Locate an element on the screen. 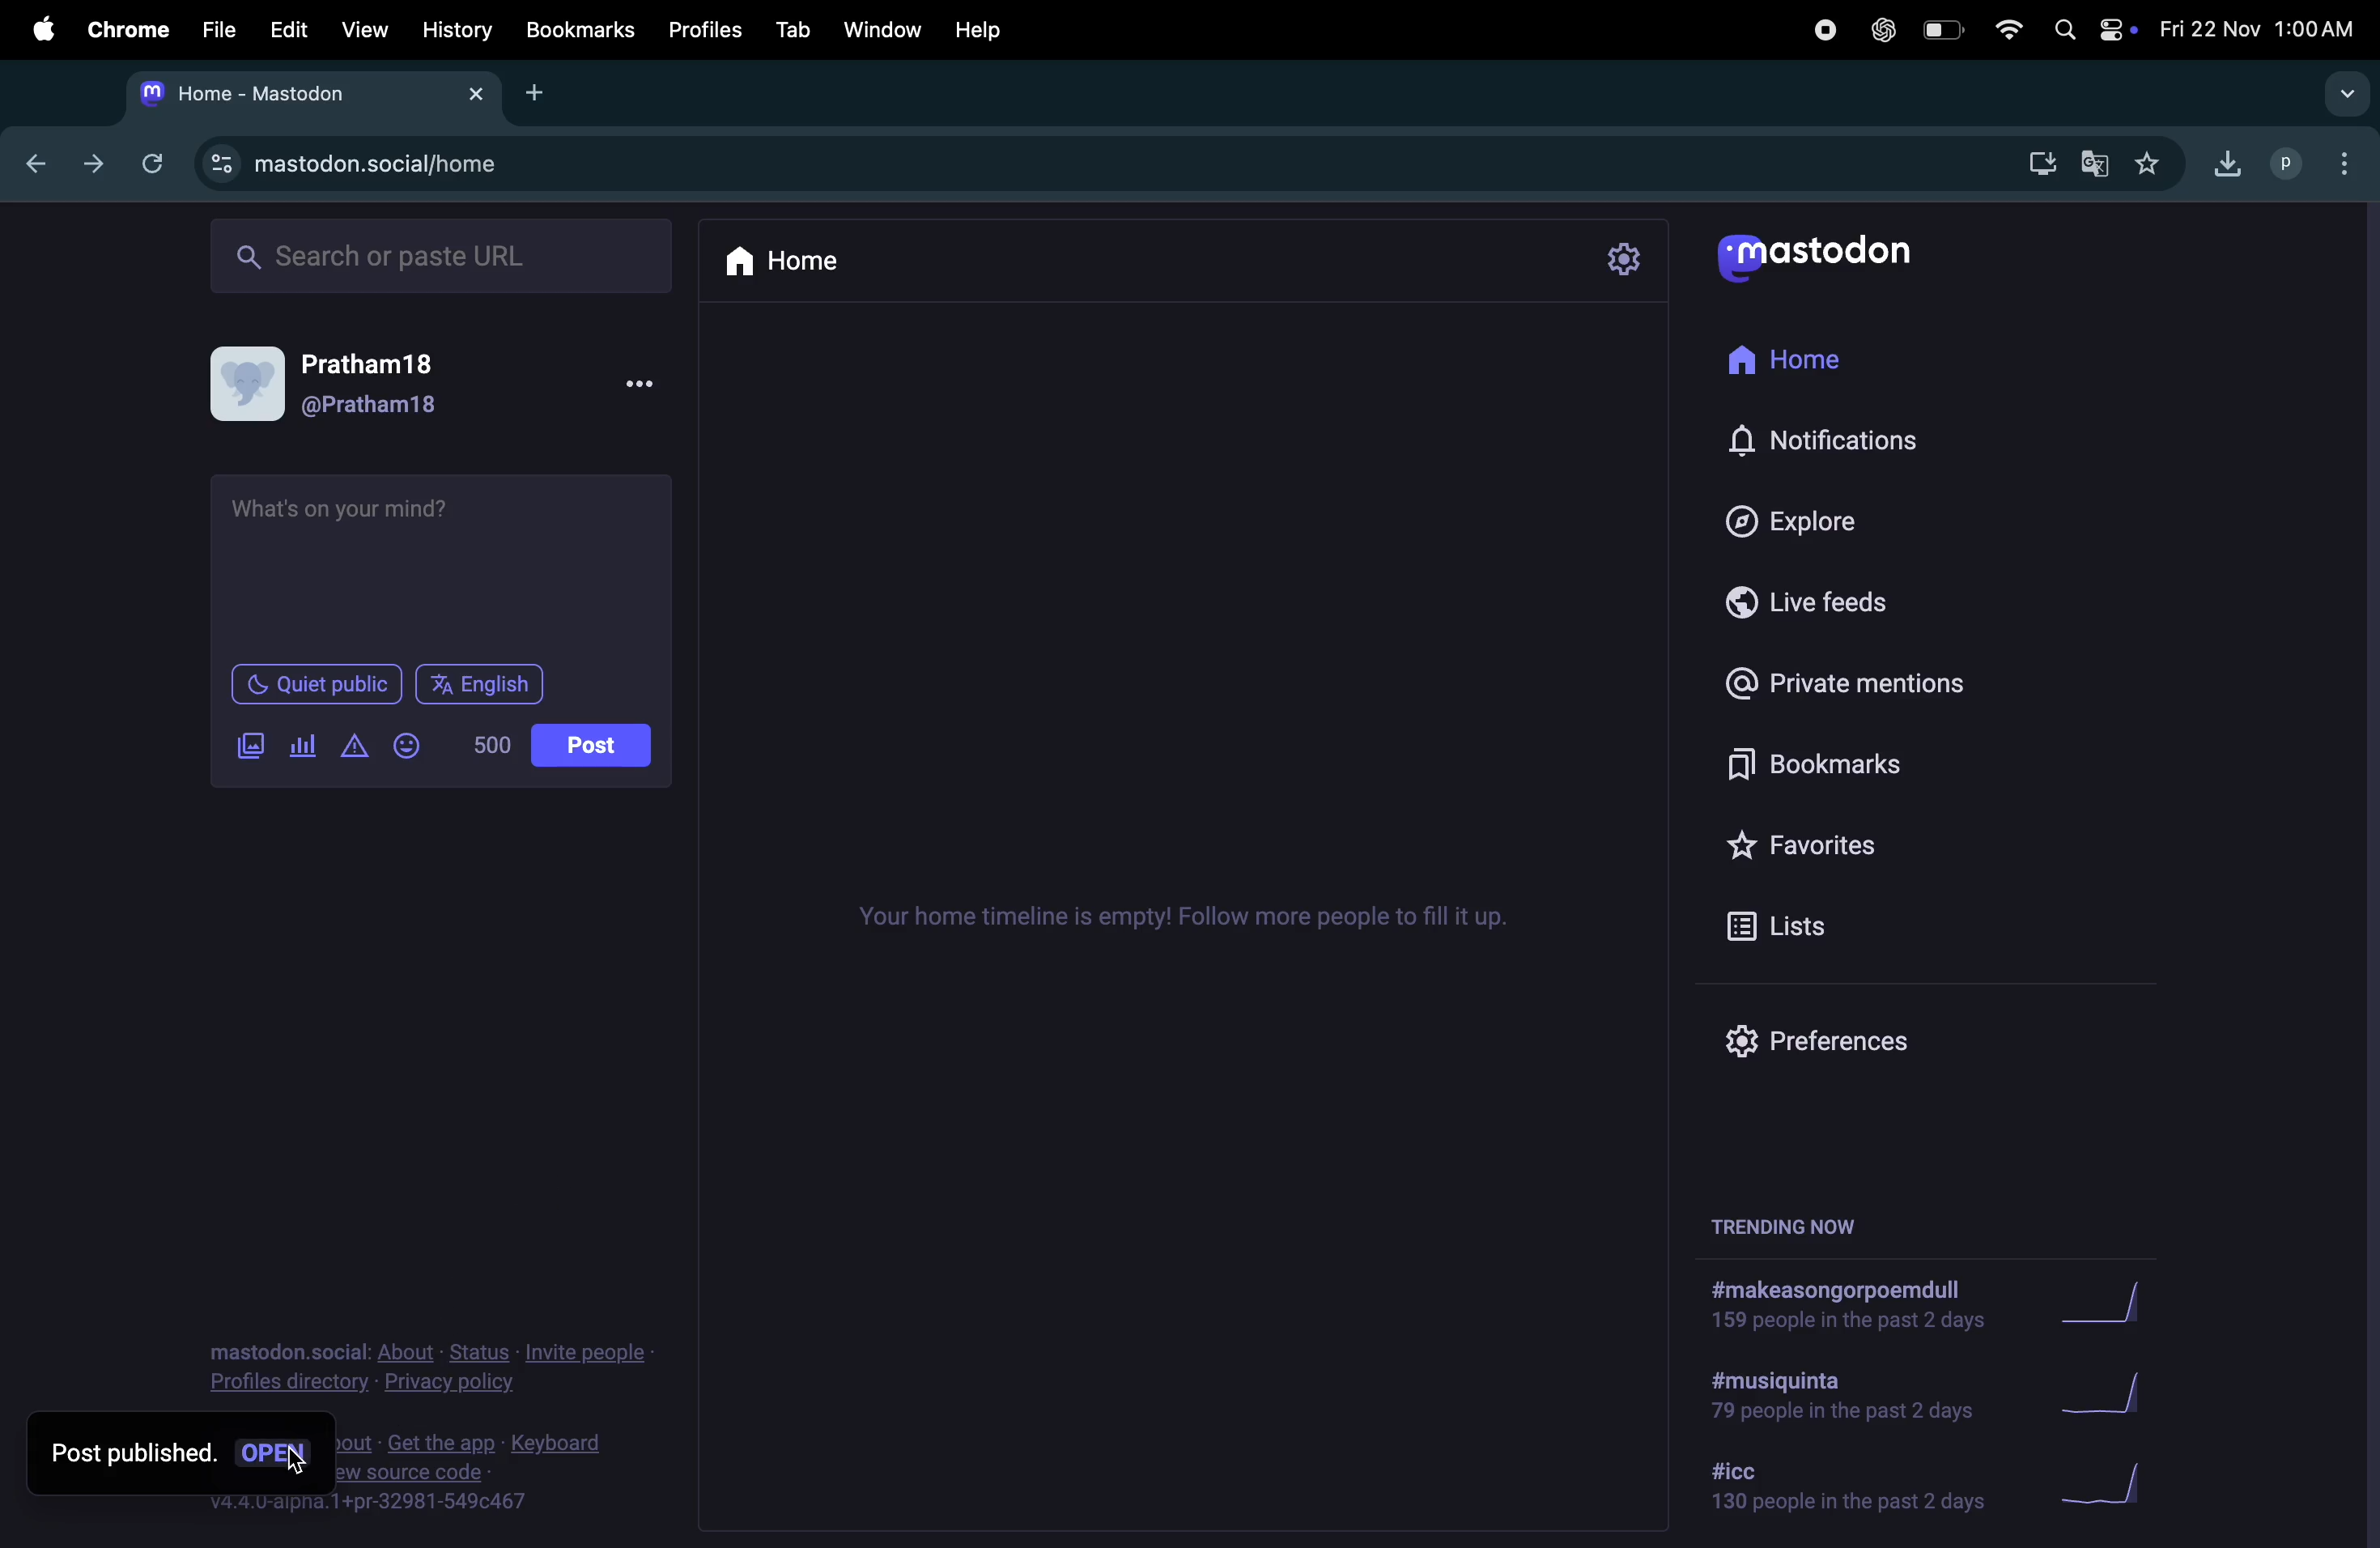  close tab is located at coordinates (481, 100).